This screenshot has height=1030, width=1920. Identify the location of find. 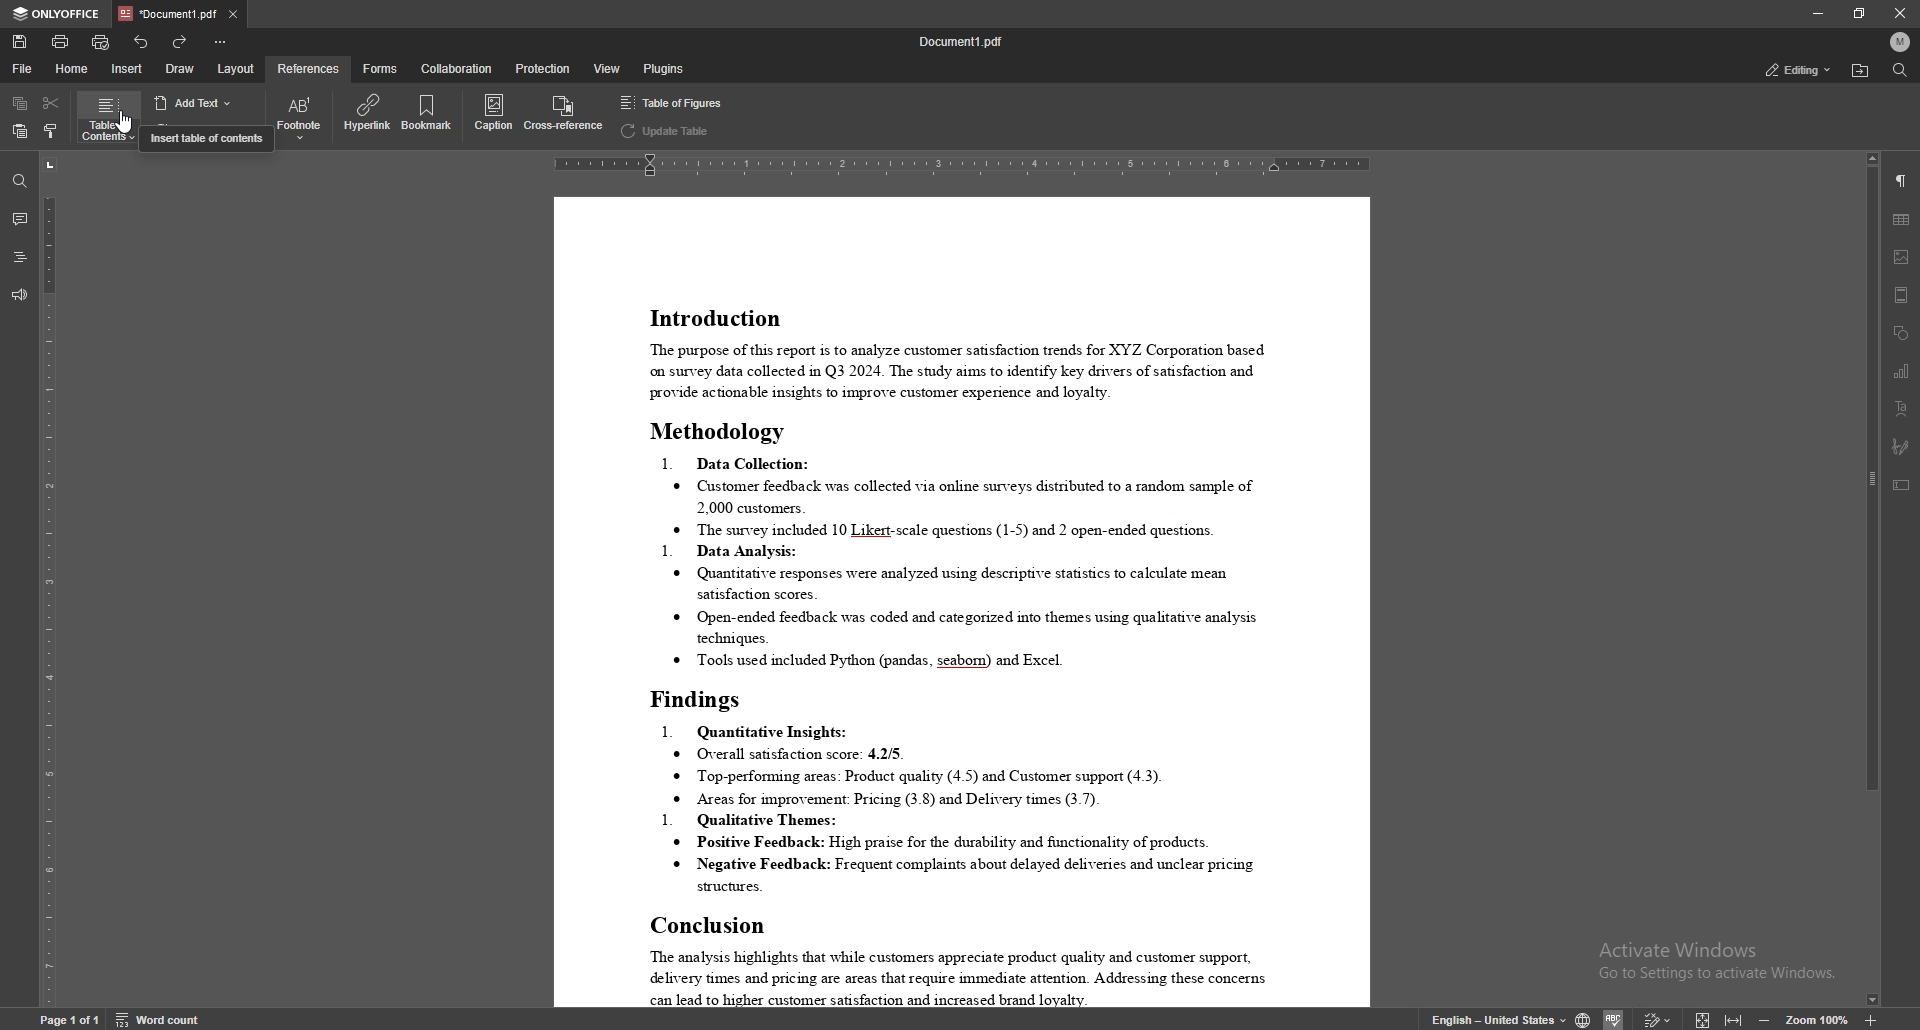
(1900, 70).